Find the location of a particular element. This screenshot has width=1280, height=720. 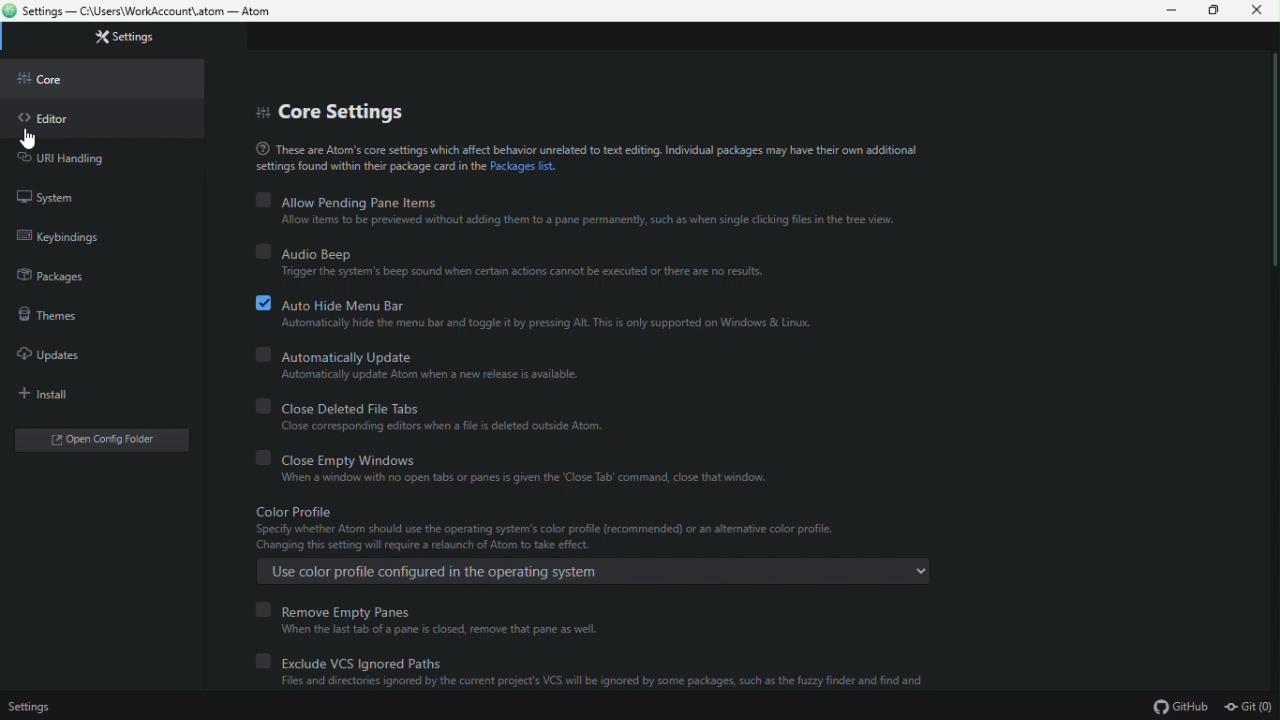

Settings is located at coordinates (135, 39).